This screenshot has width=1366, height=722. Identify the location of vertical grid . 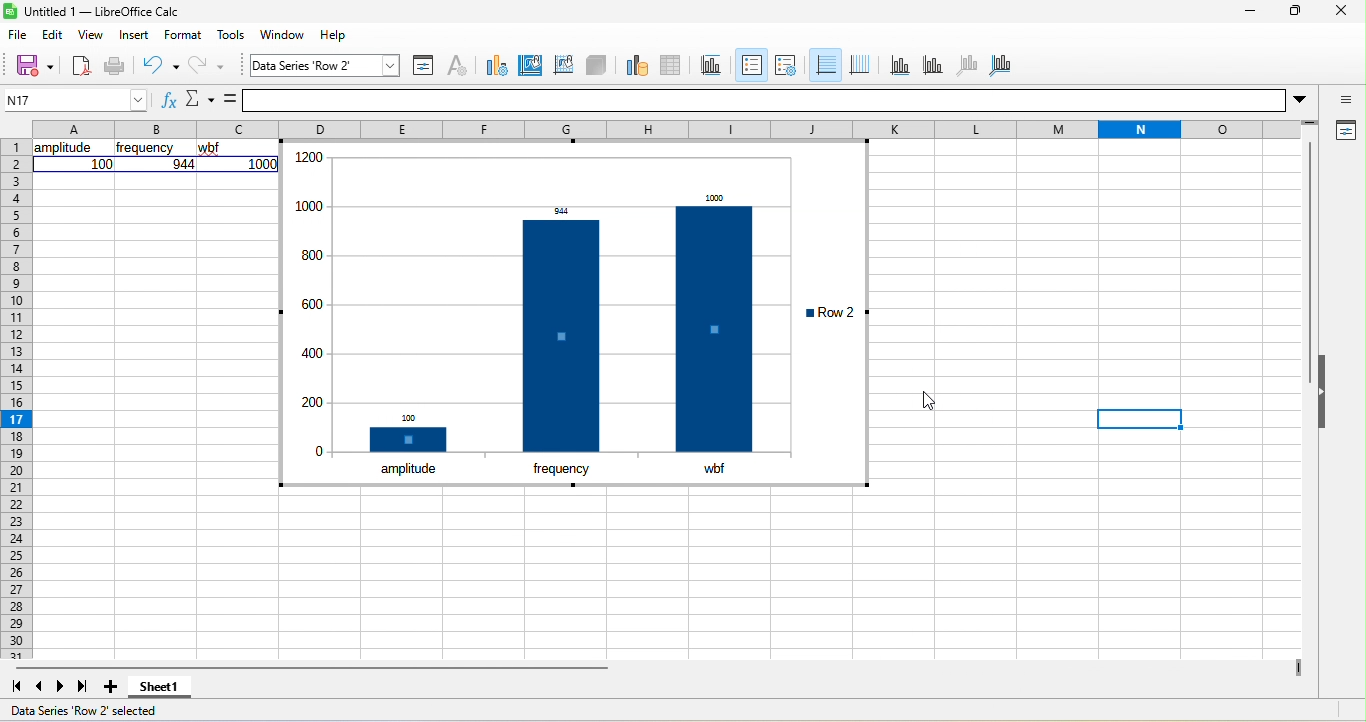
(864, 64).